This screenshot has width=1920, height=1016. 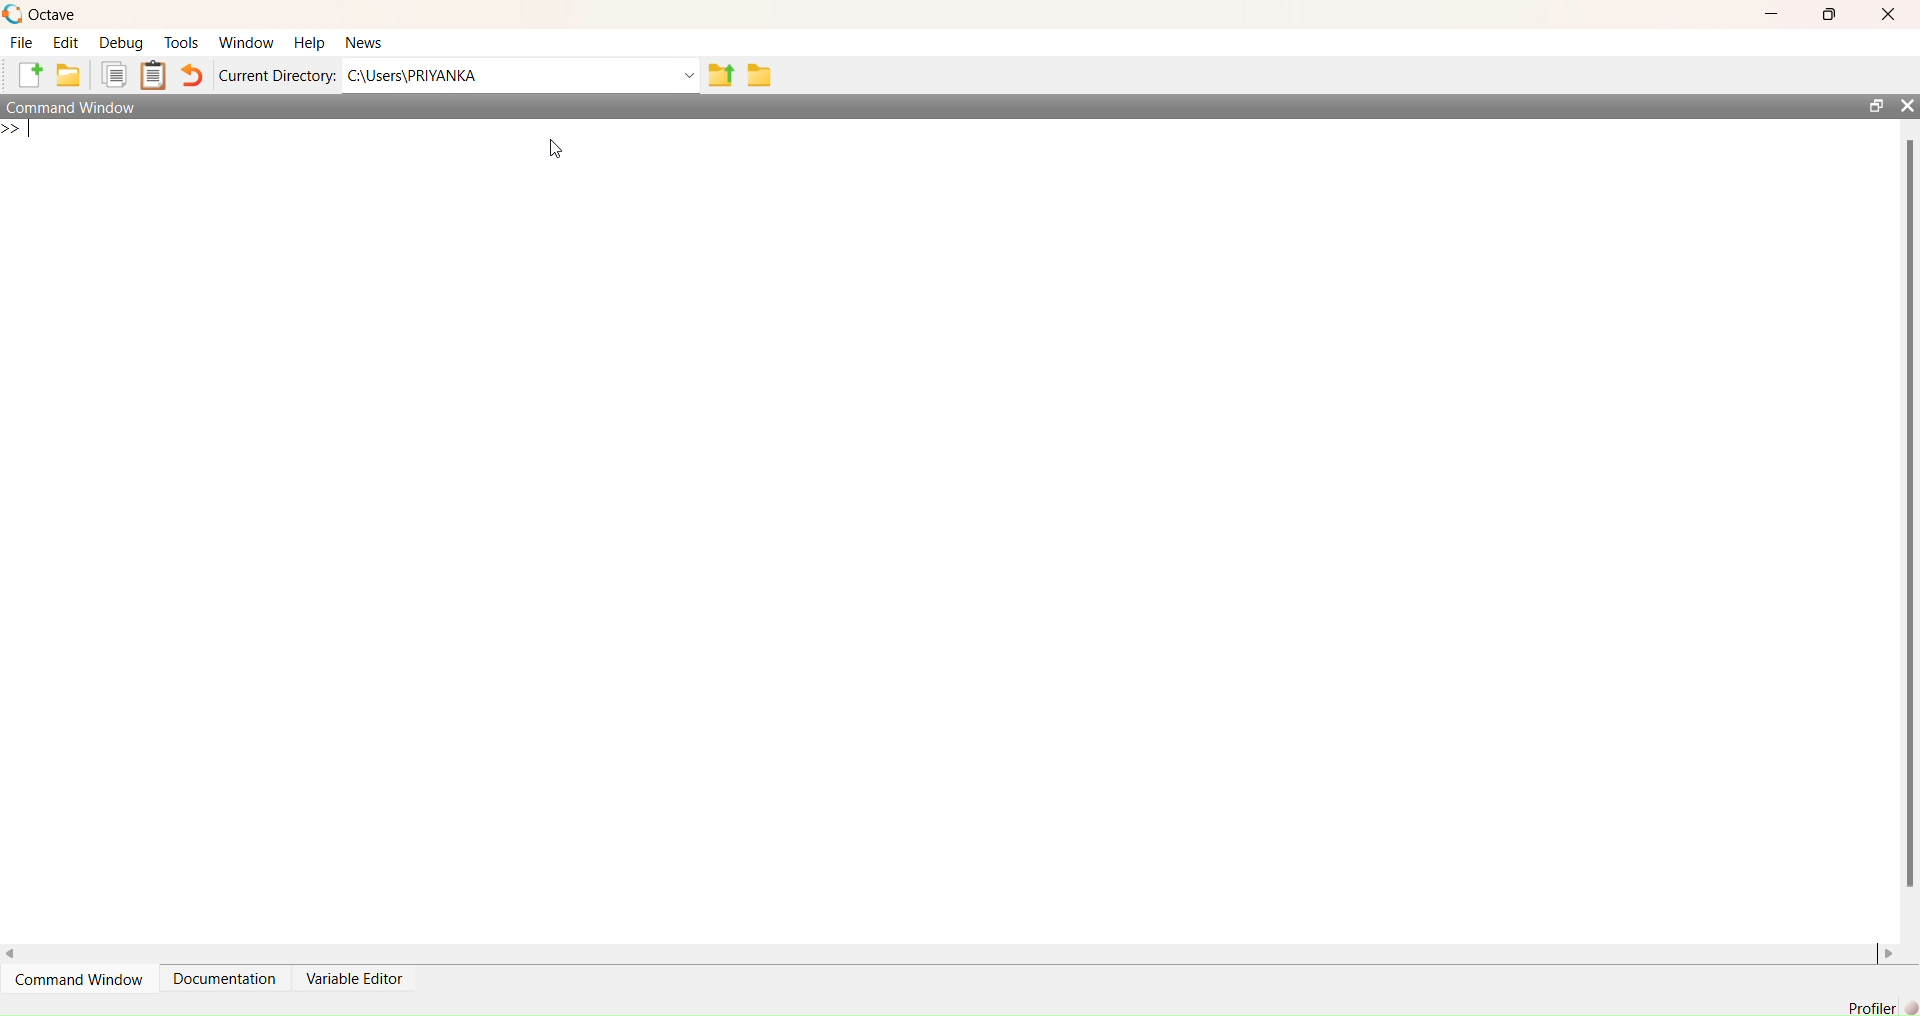 I want to click on add file, so click(x=30, y=74).